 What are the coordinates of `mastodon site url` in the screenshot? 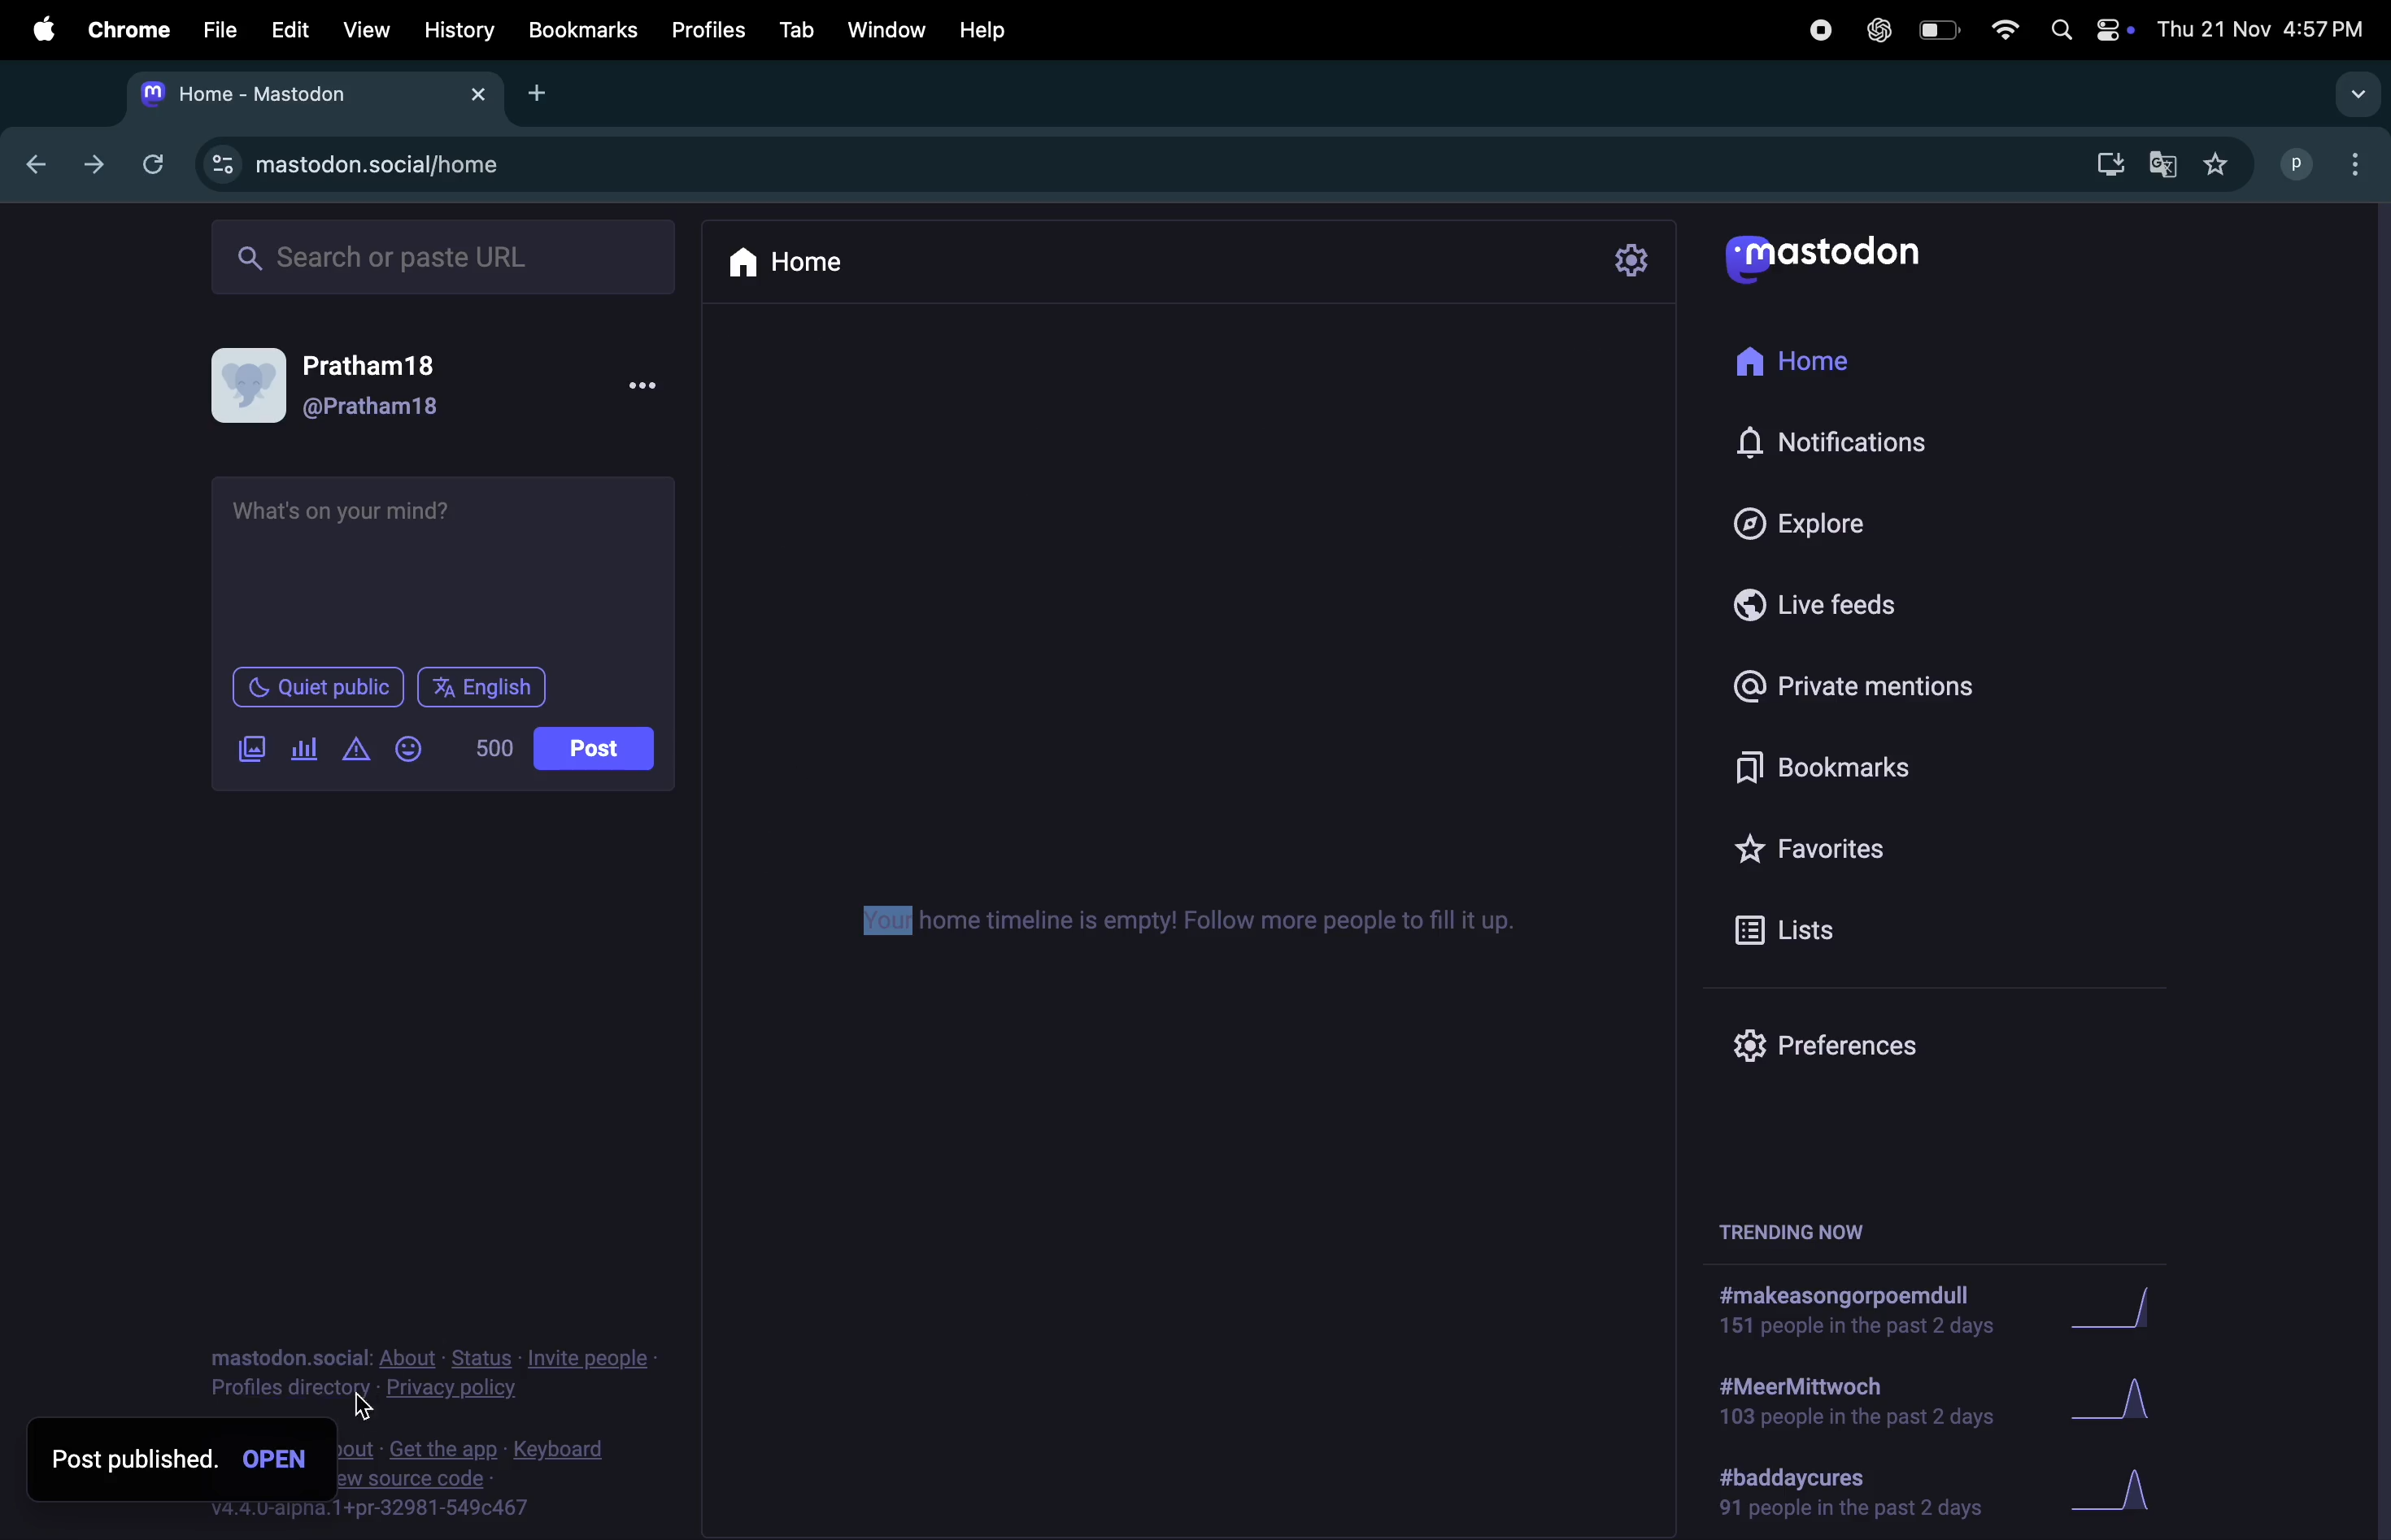 It's located at (414, 168).